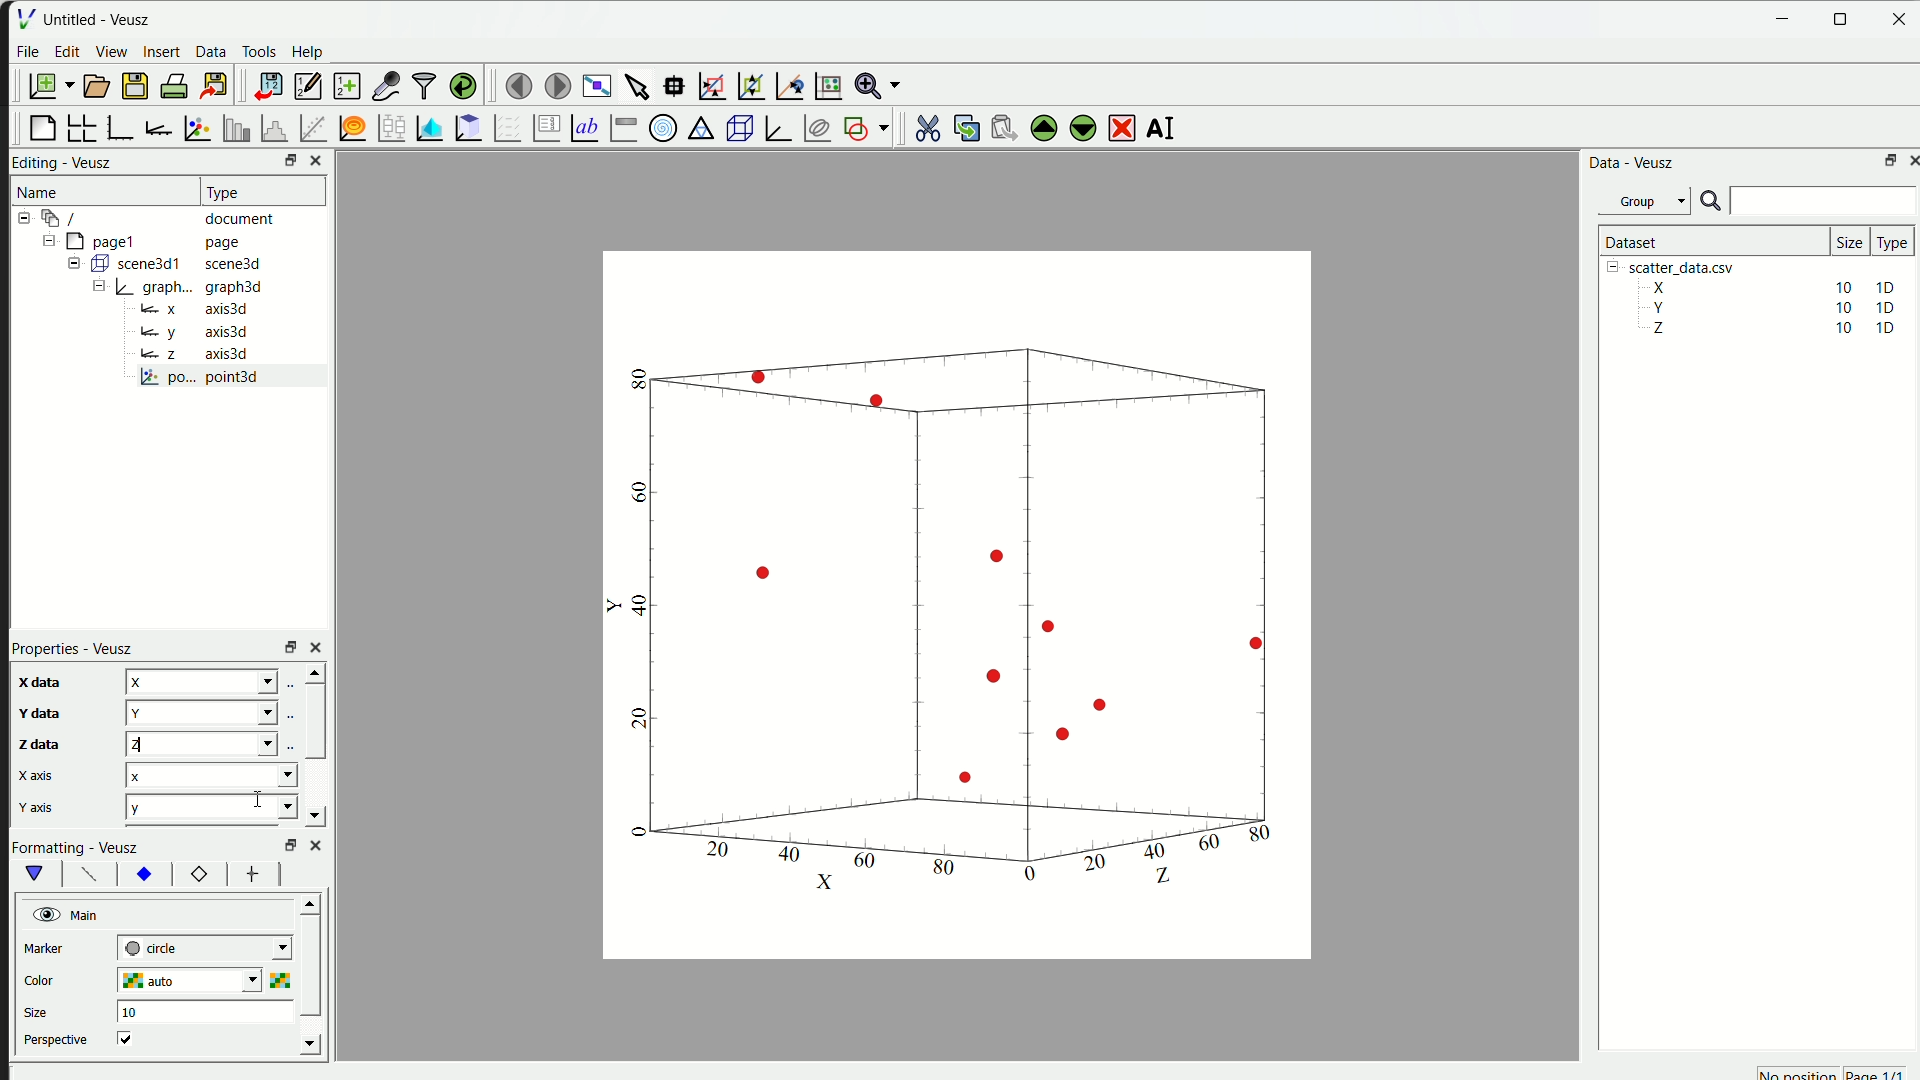  I want to click on = x axis3d, so click(204, 308).